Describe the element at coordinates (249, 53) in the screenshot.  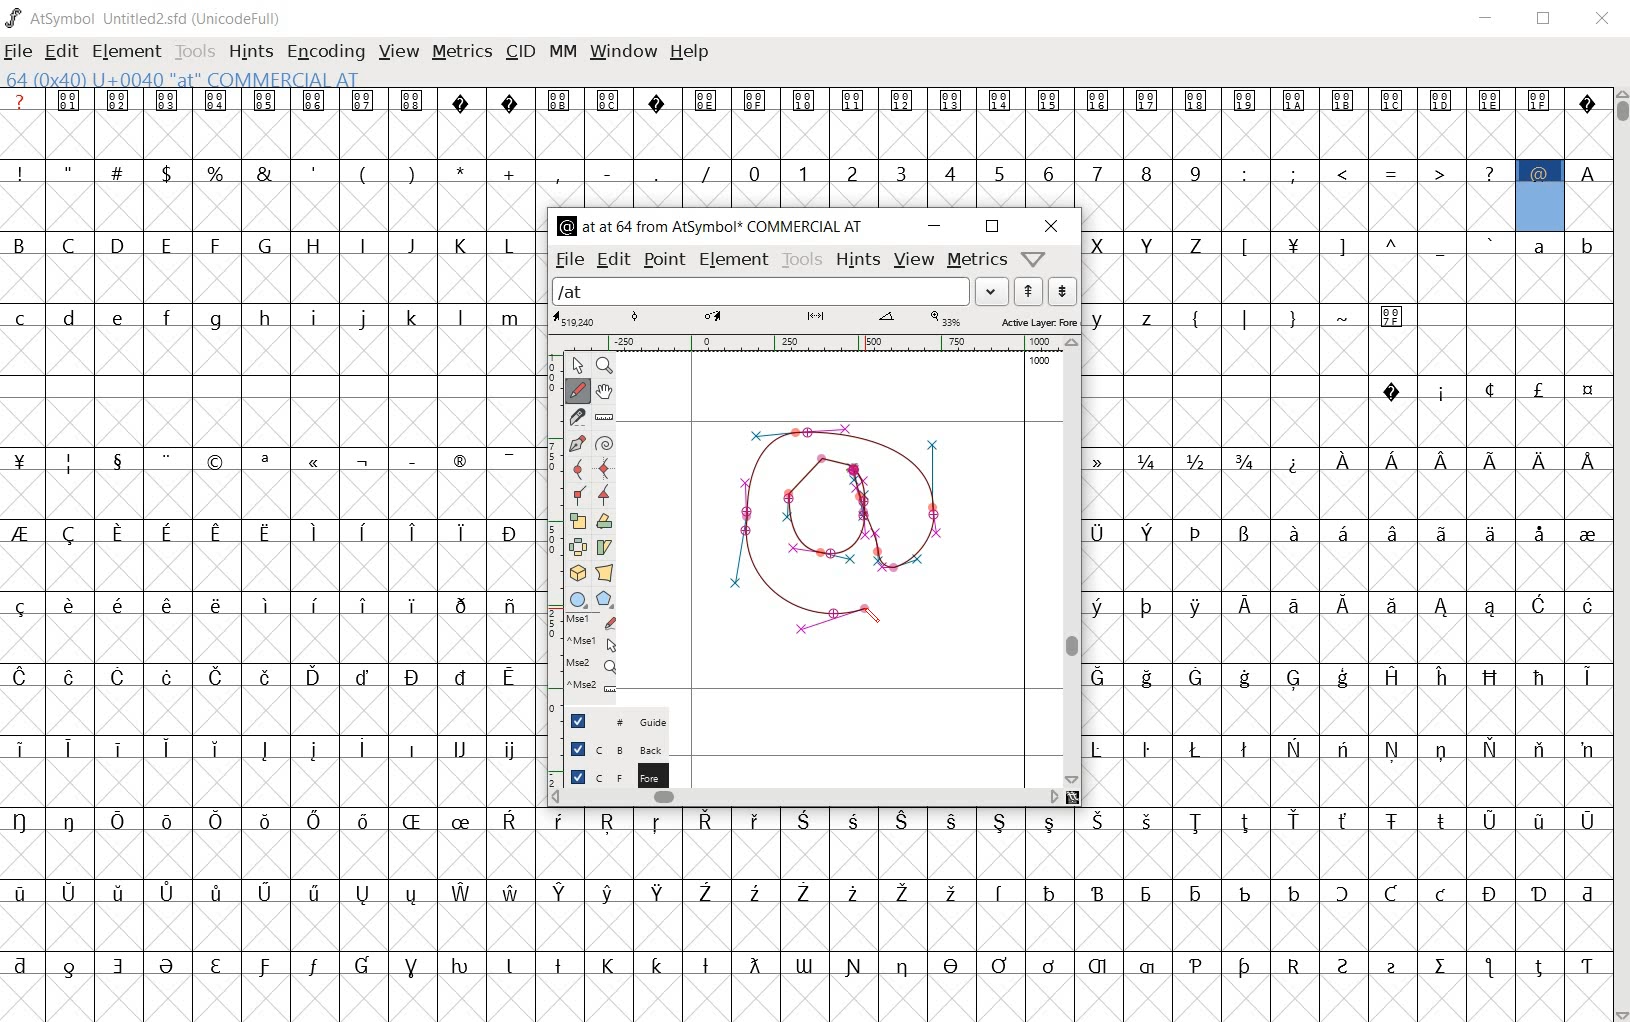
I see `HINTS` at that location.